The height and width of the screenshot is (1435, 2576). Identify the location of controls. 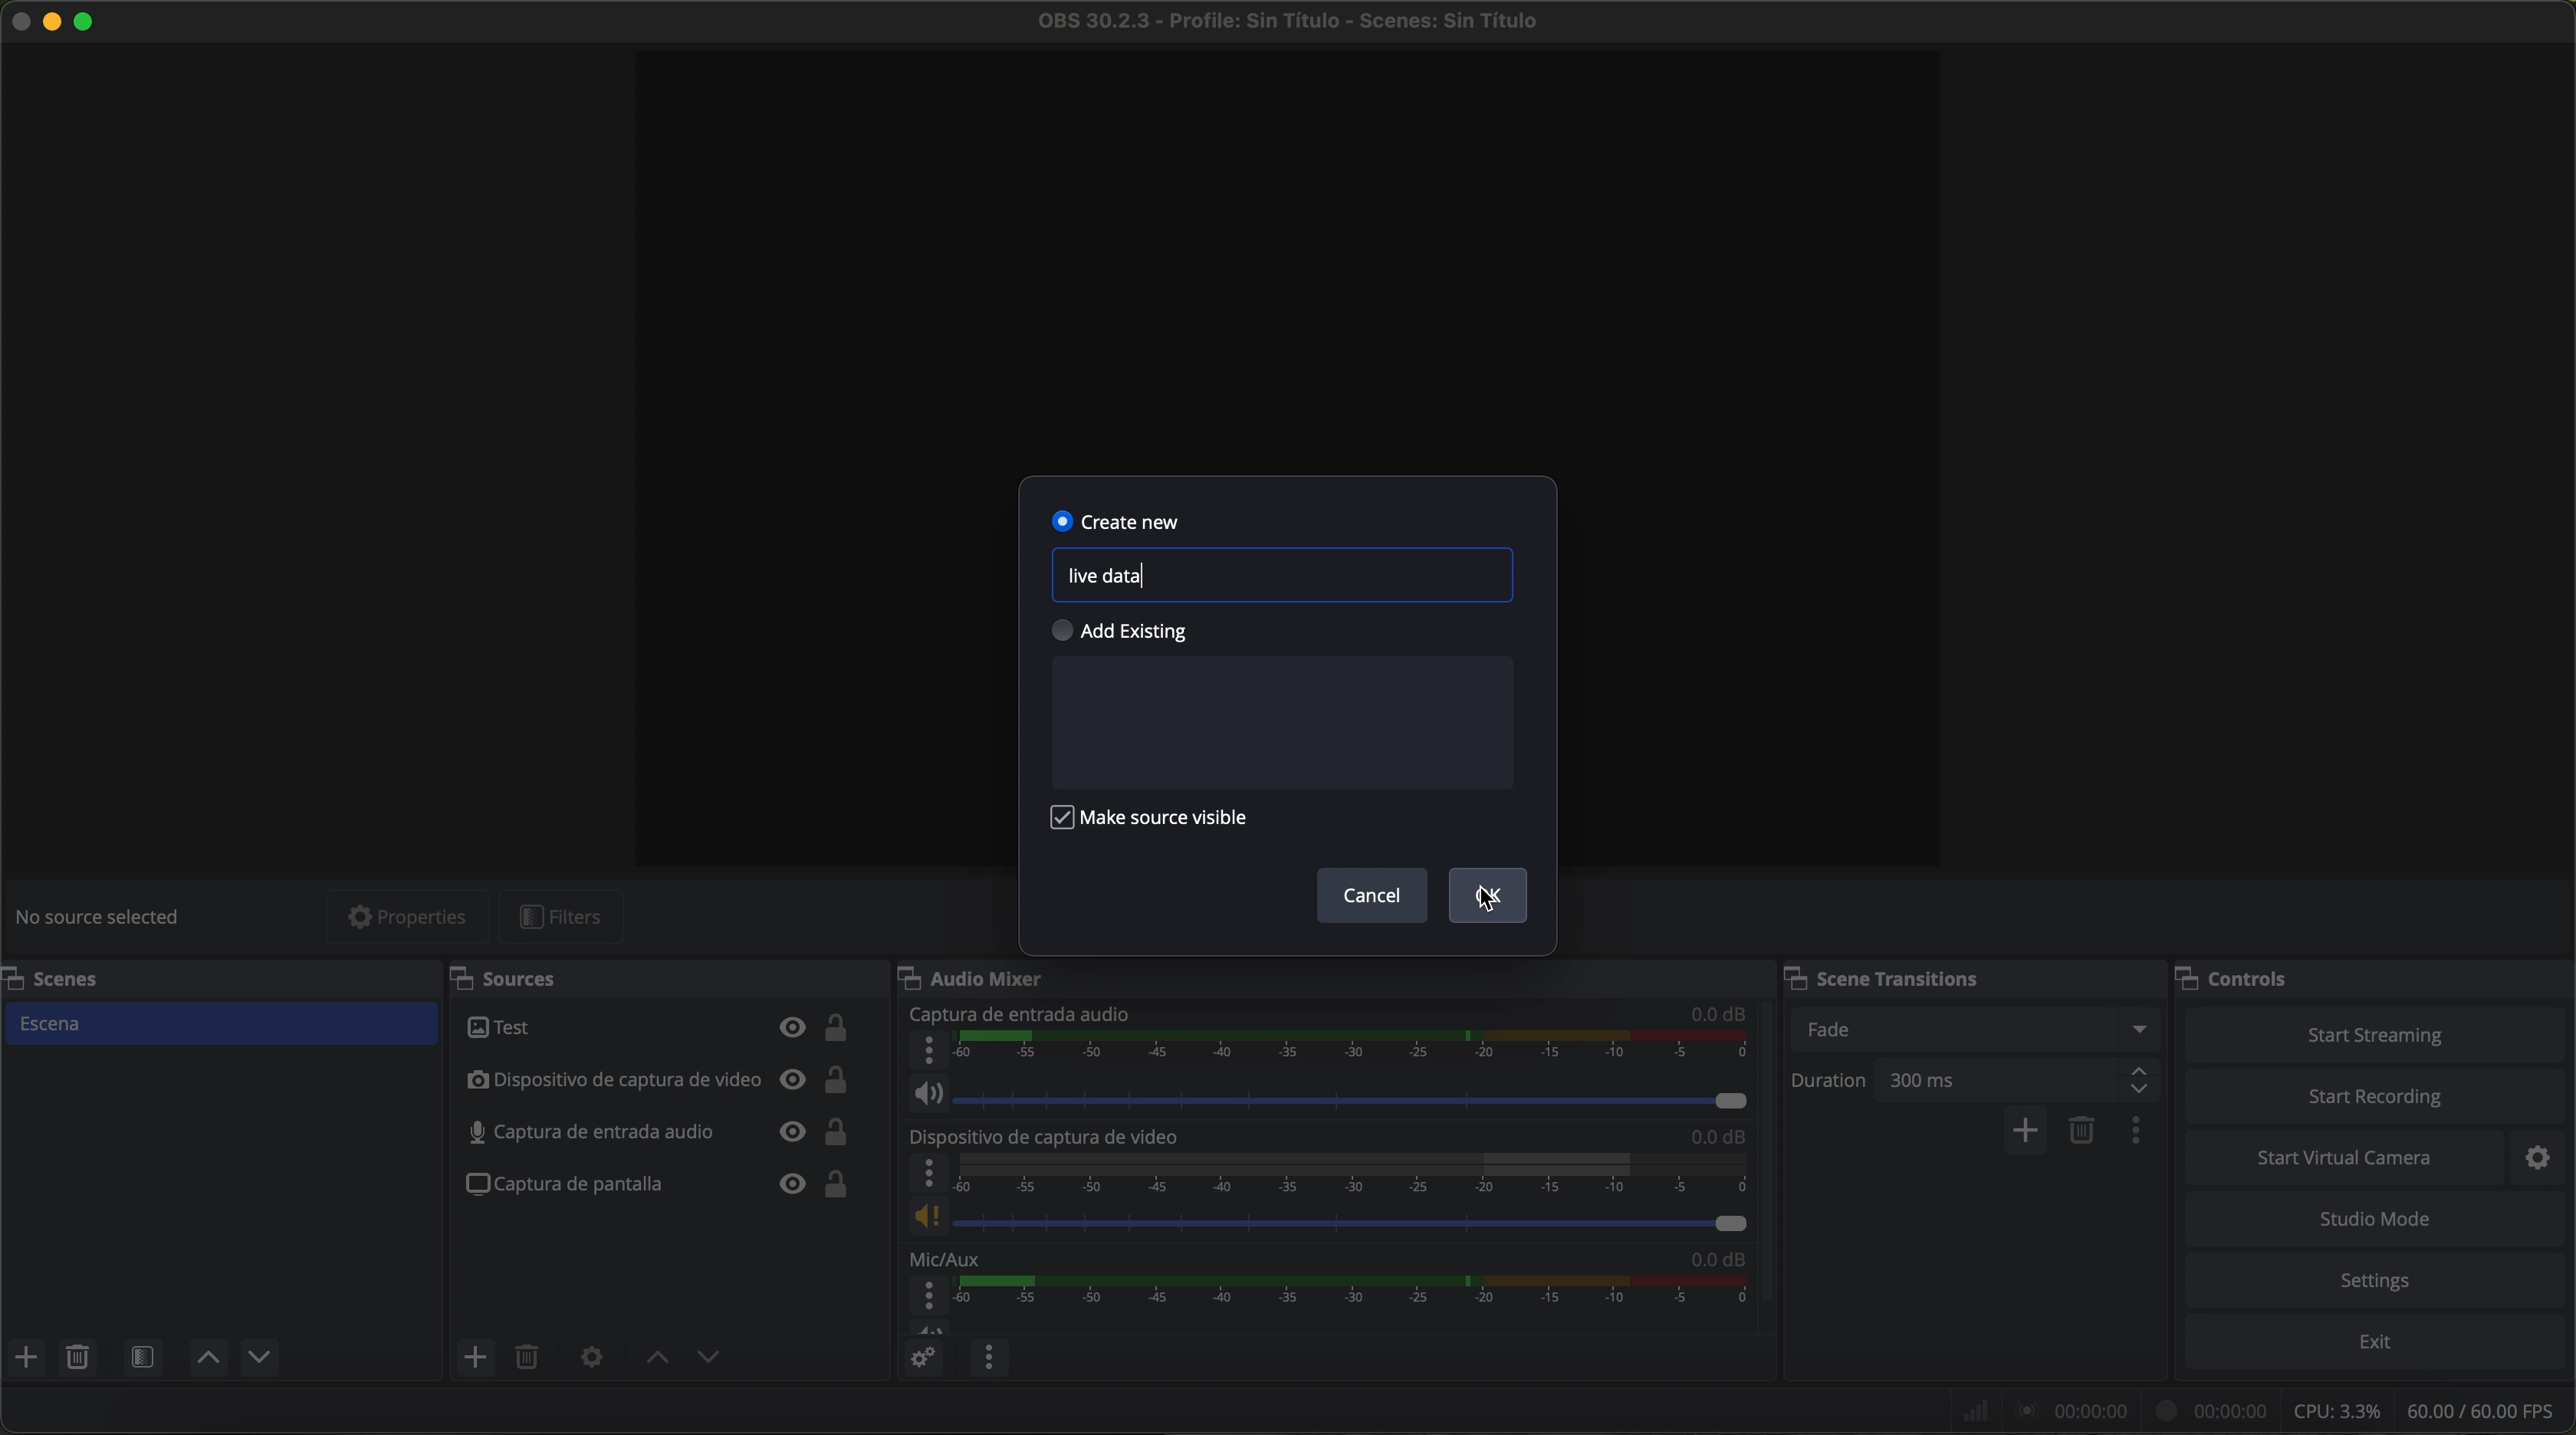
(2241, 975).